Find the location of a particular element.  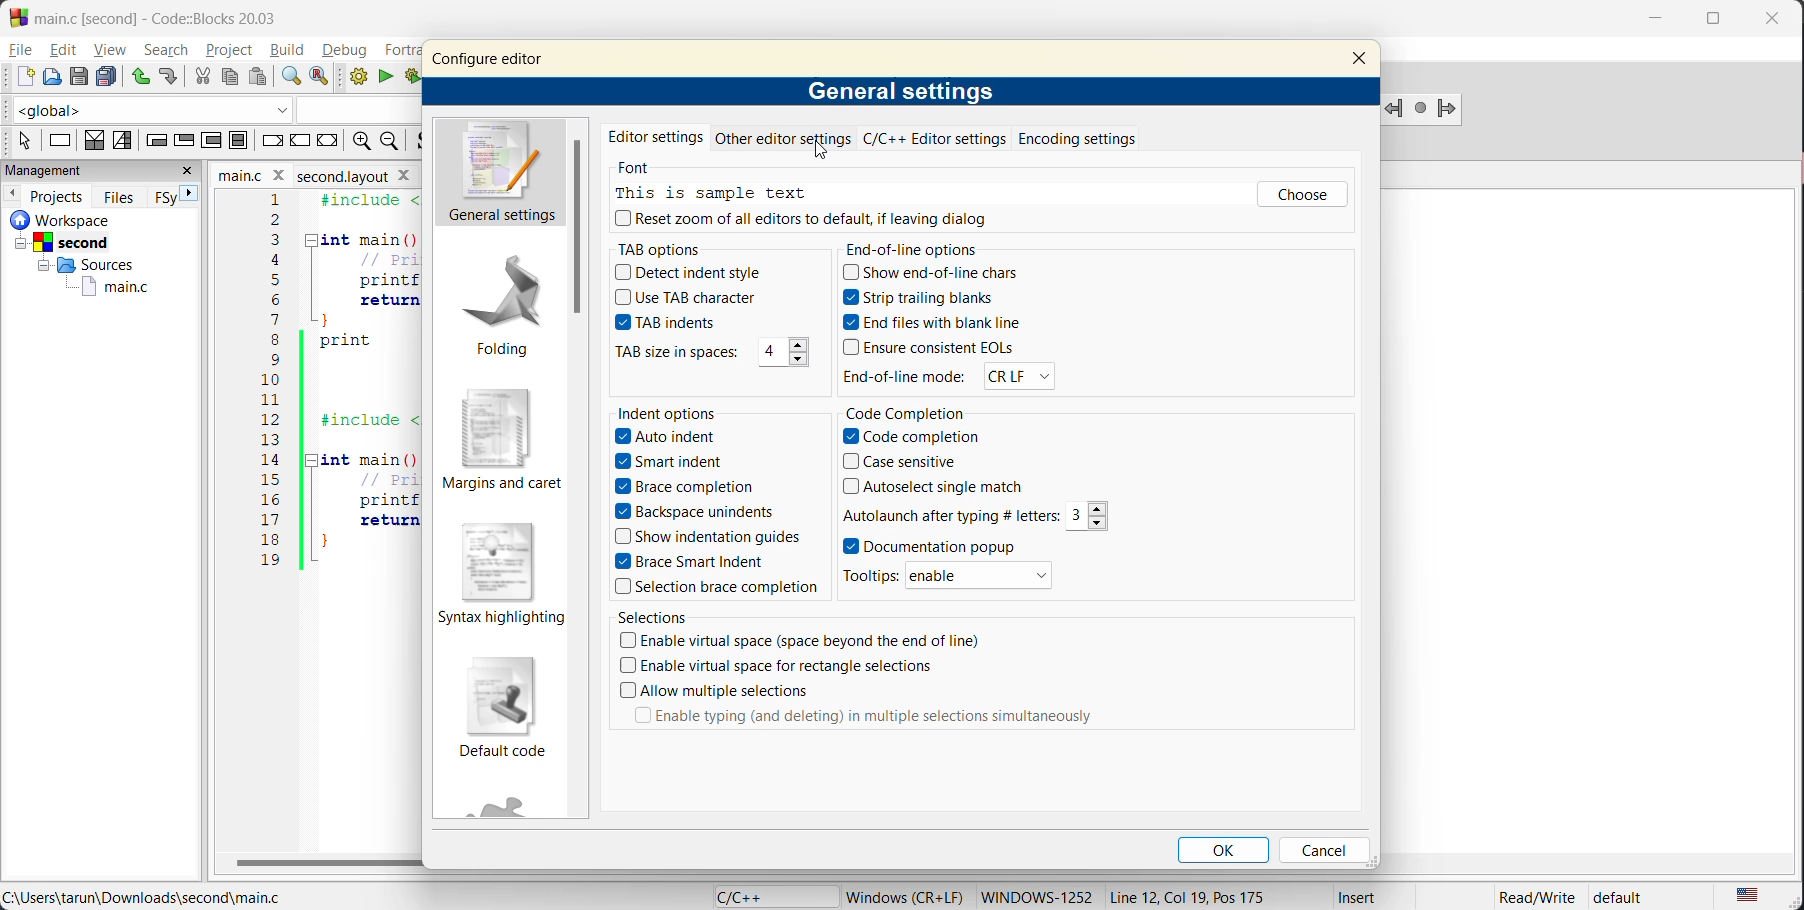

view is located at coordinates (112, 49).